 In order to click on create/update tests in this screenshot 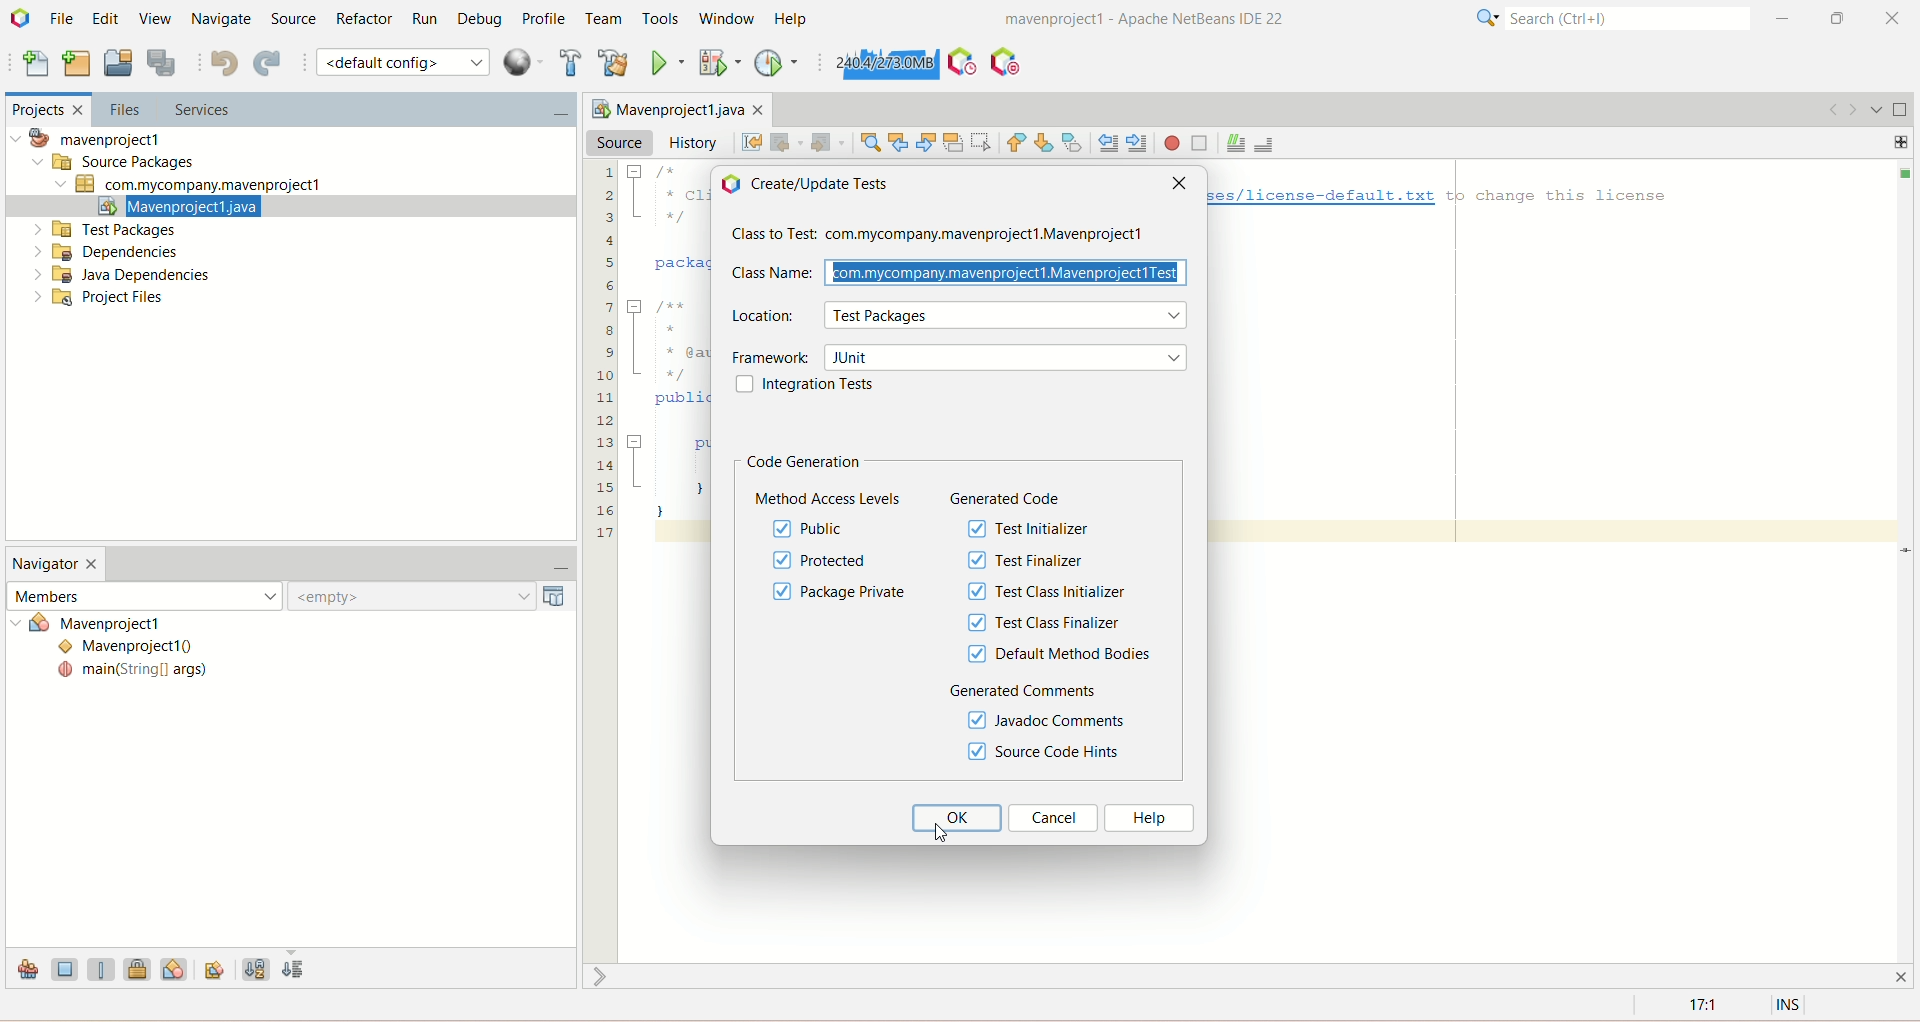, I will do `click(826, 186)`.